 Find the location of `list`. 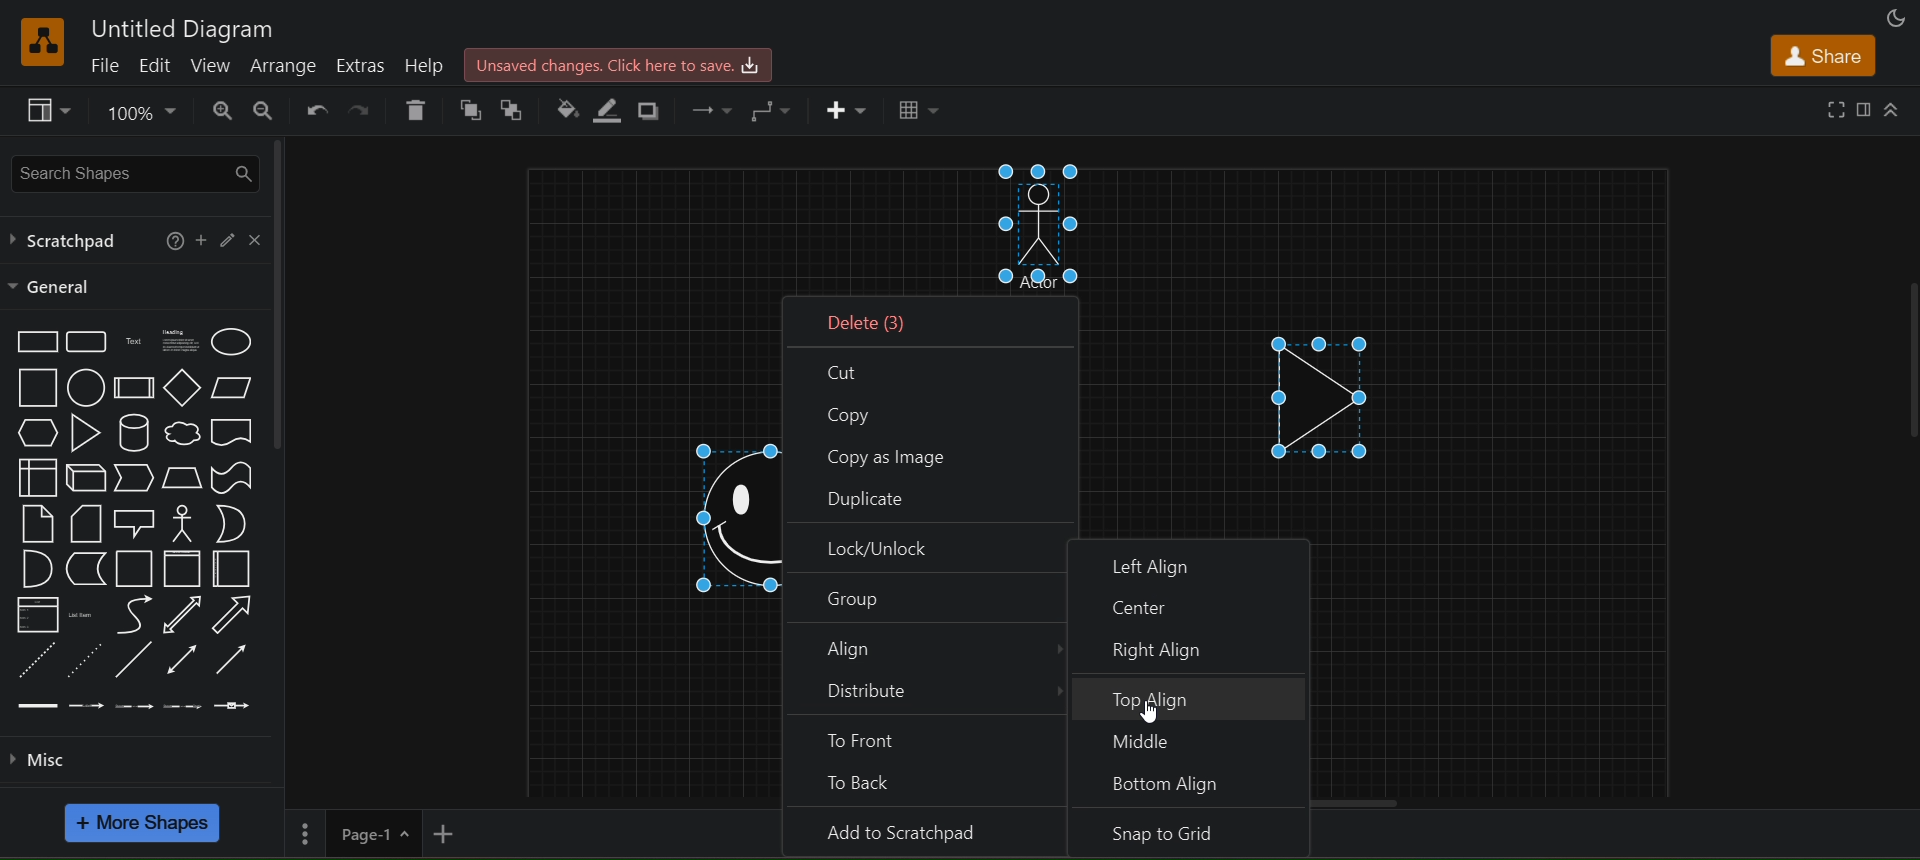

list is located at coordinates (34, 615).